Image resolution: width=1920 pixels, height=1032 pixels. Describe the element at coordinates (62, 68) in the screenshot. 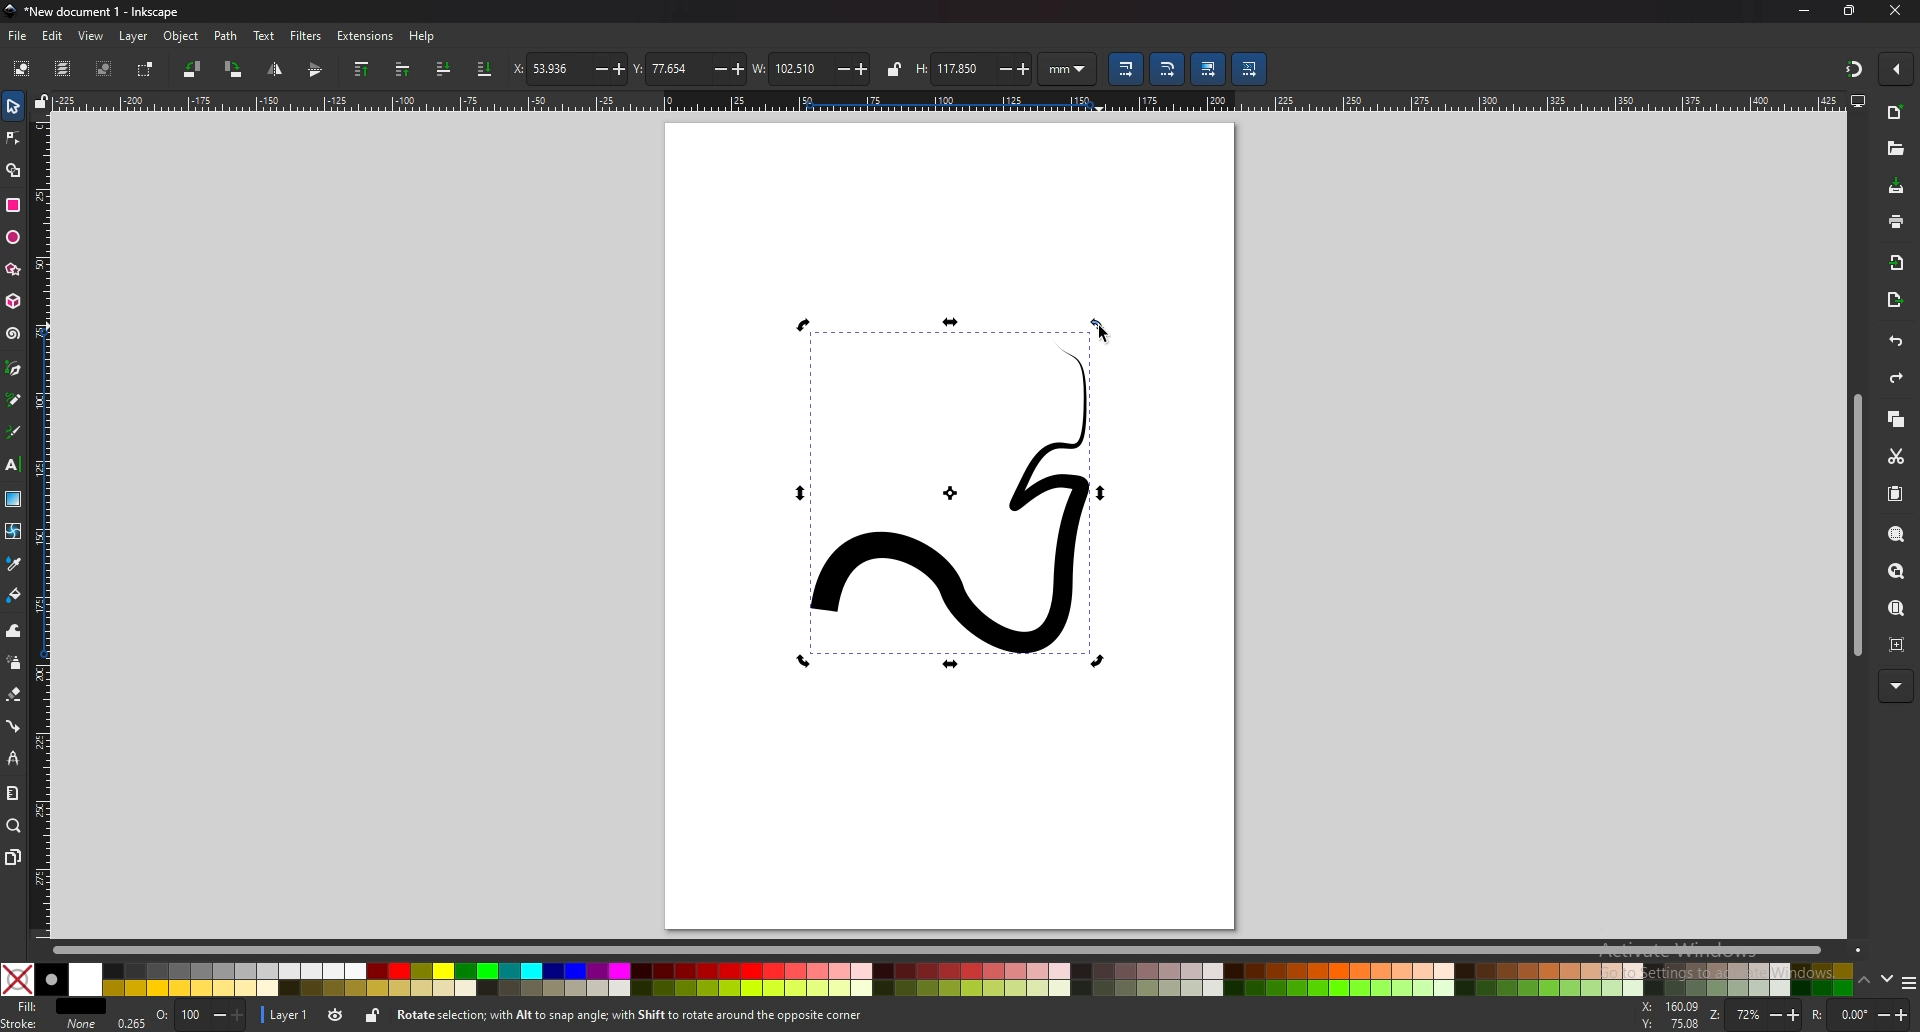

I see `select all in all layers` at that location.